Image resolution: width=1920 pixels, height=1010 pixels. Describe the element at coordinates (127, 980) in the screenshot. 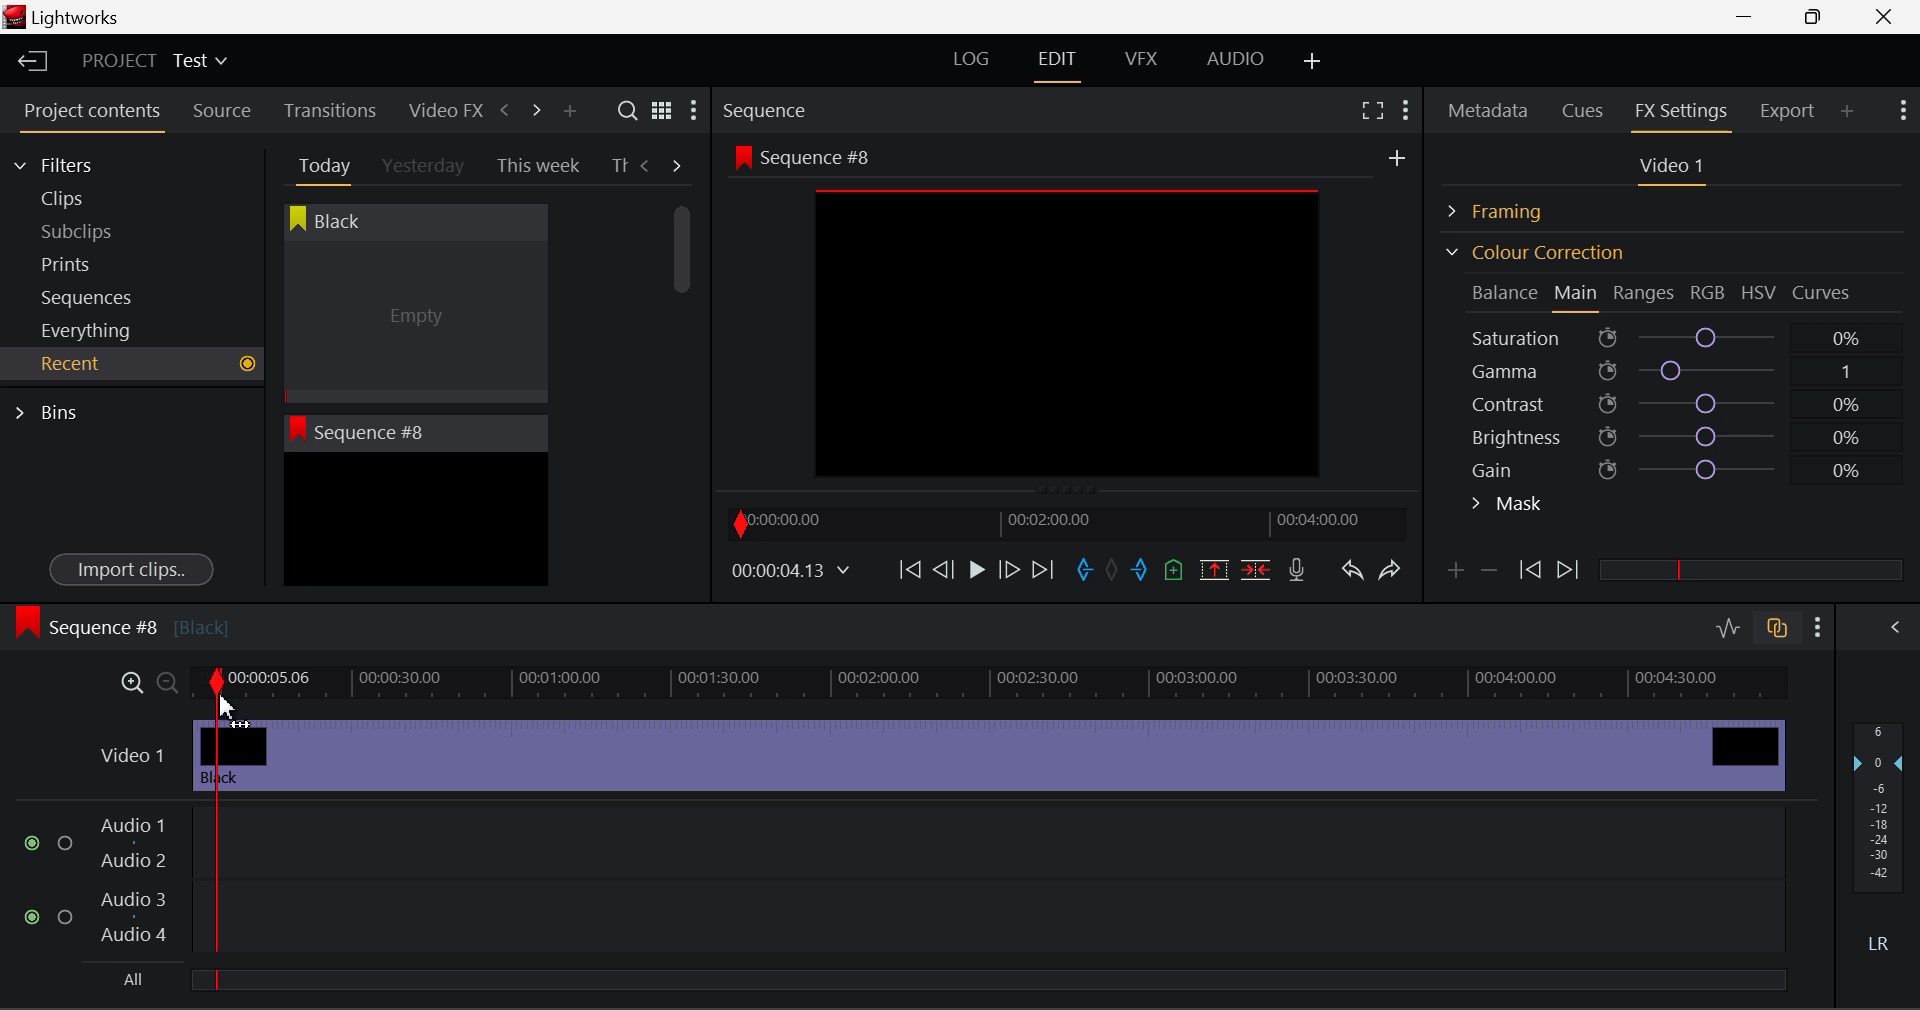

I see `All` at that location.